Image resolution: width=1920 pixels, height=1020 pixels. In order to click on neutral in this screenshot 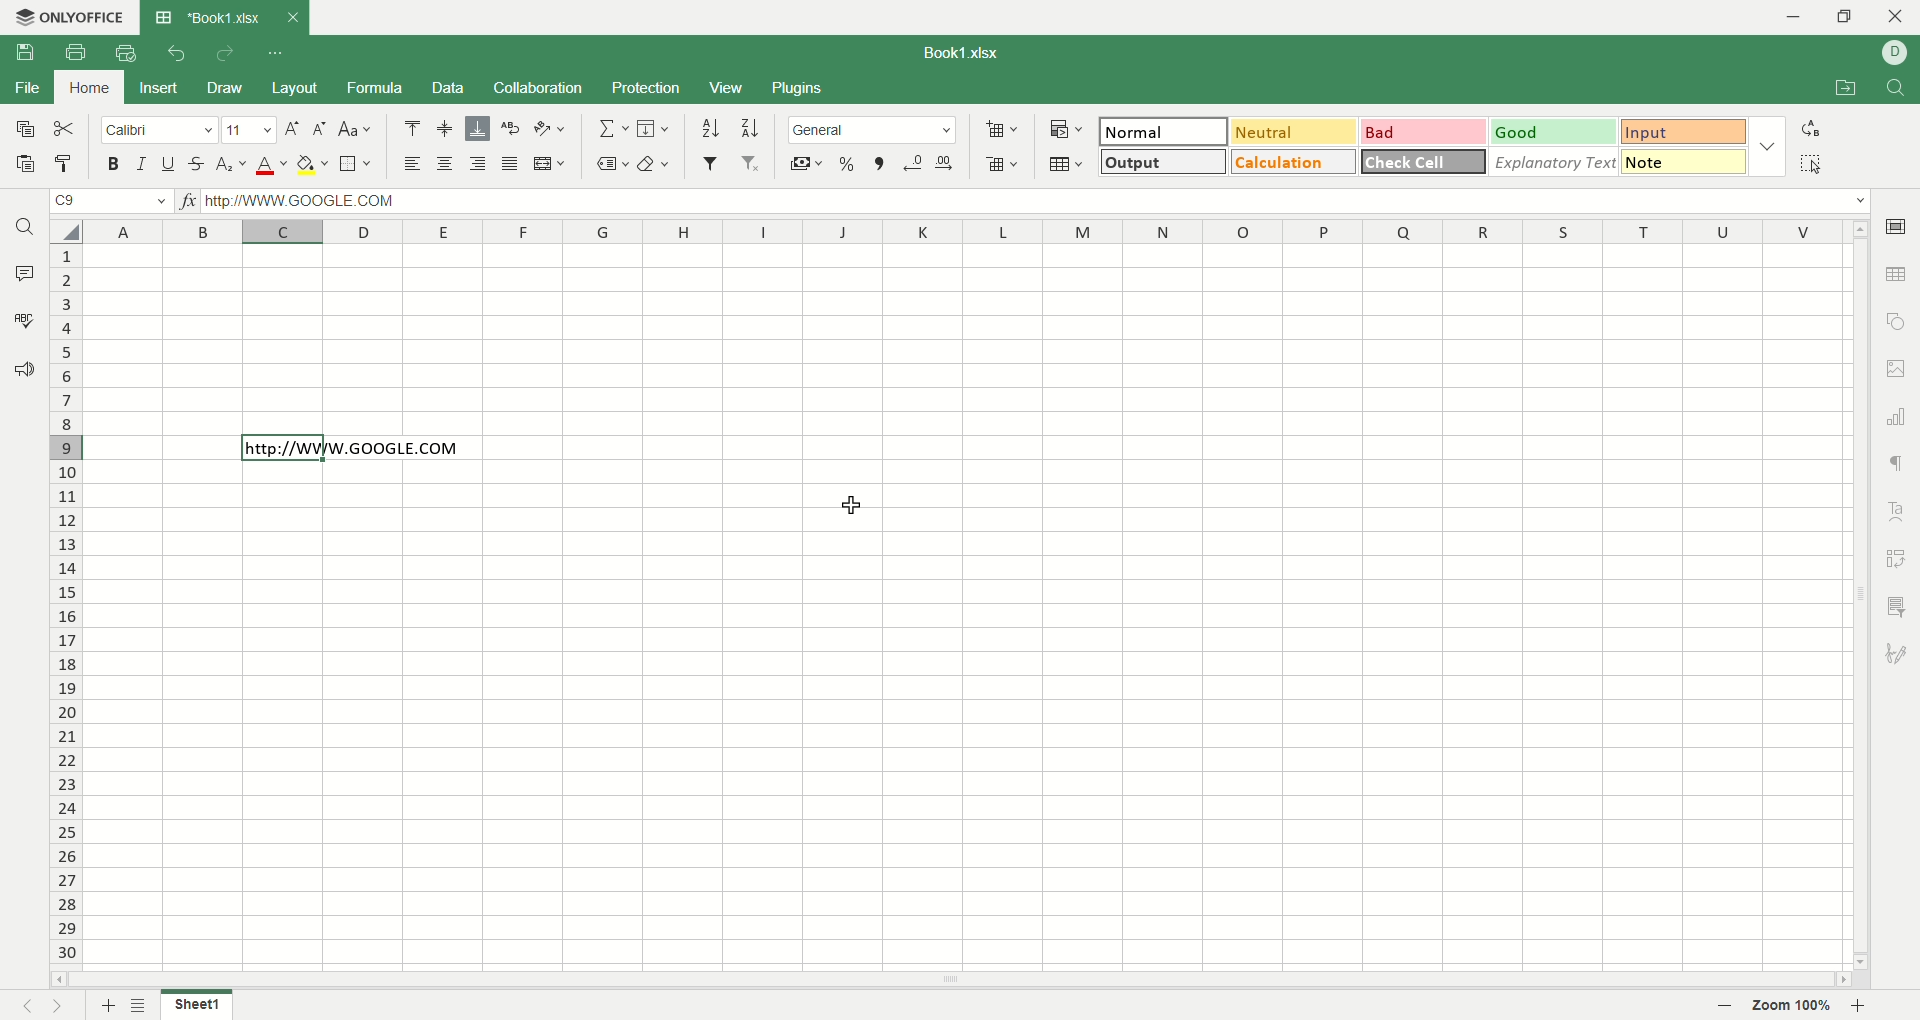, I will do `click(1291, 131)`.